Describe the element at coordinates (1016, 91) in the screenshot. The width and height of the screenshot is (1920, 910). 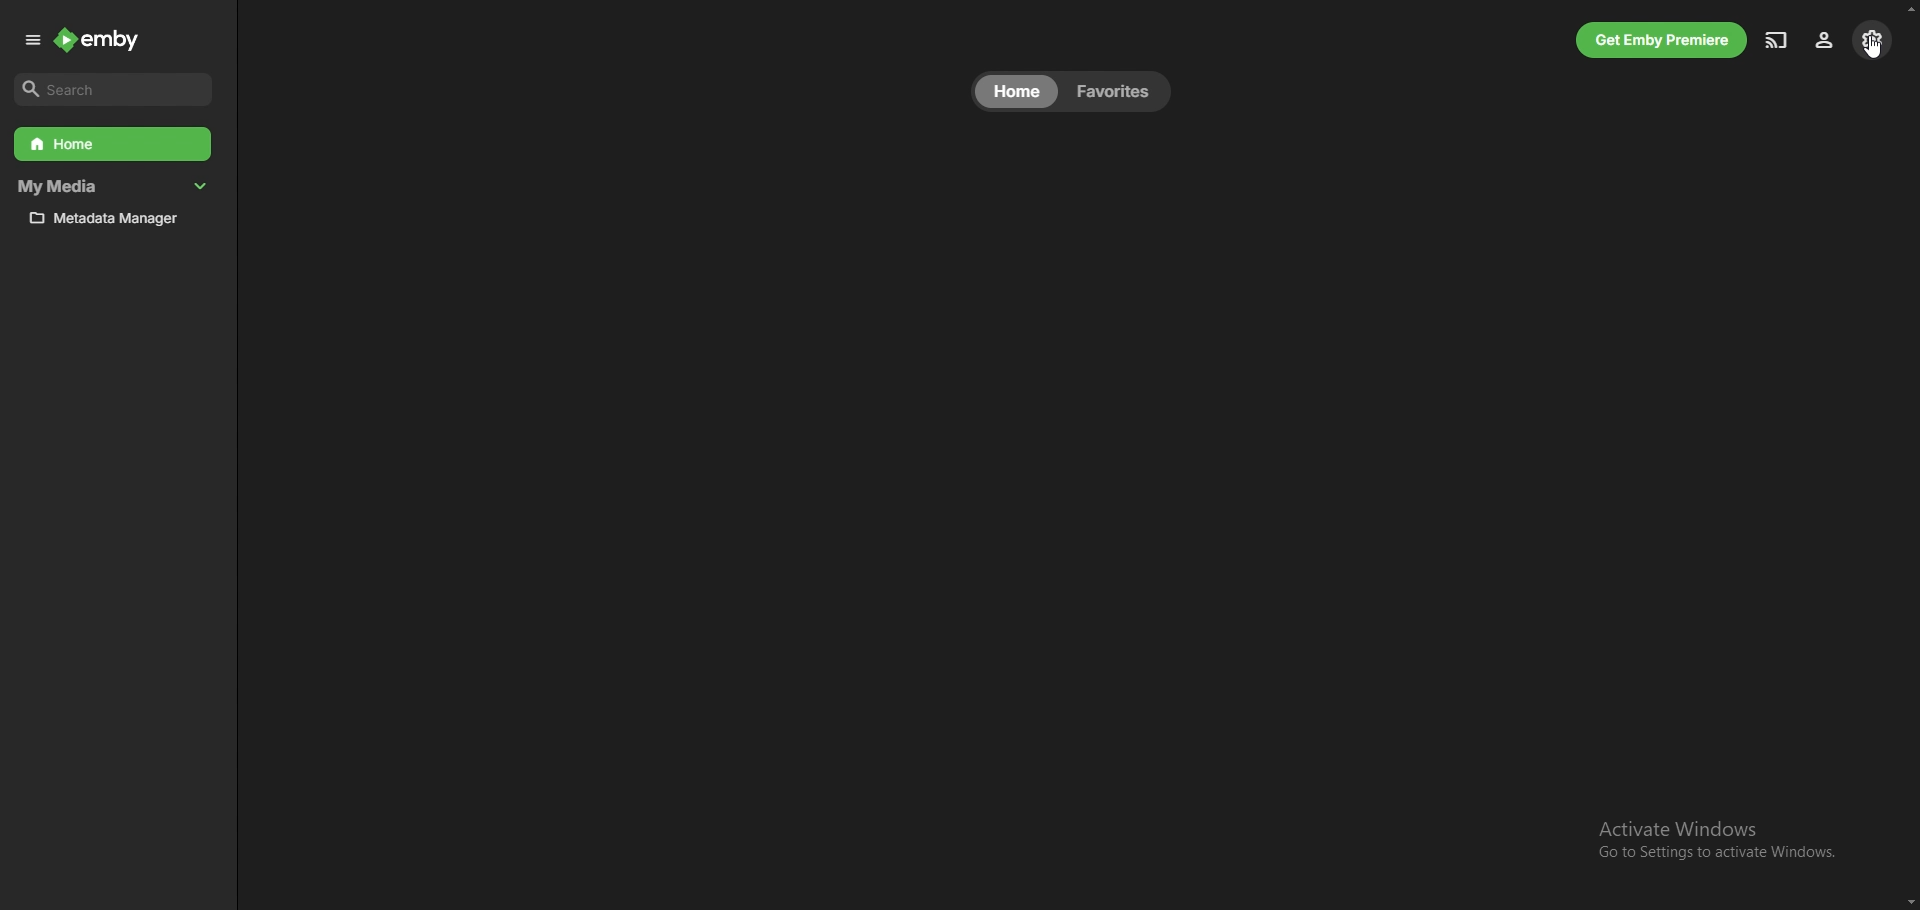
I see `home` at that location.